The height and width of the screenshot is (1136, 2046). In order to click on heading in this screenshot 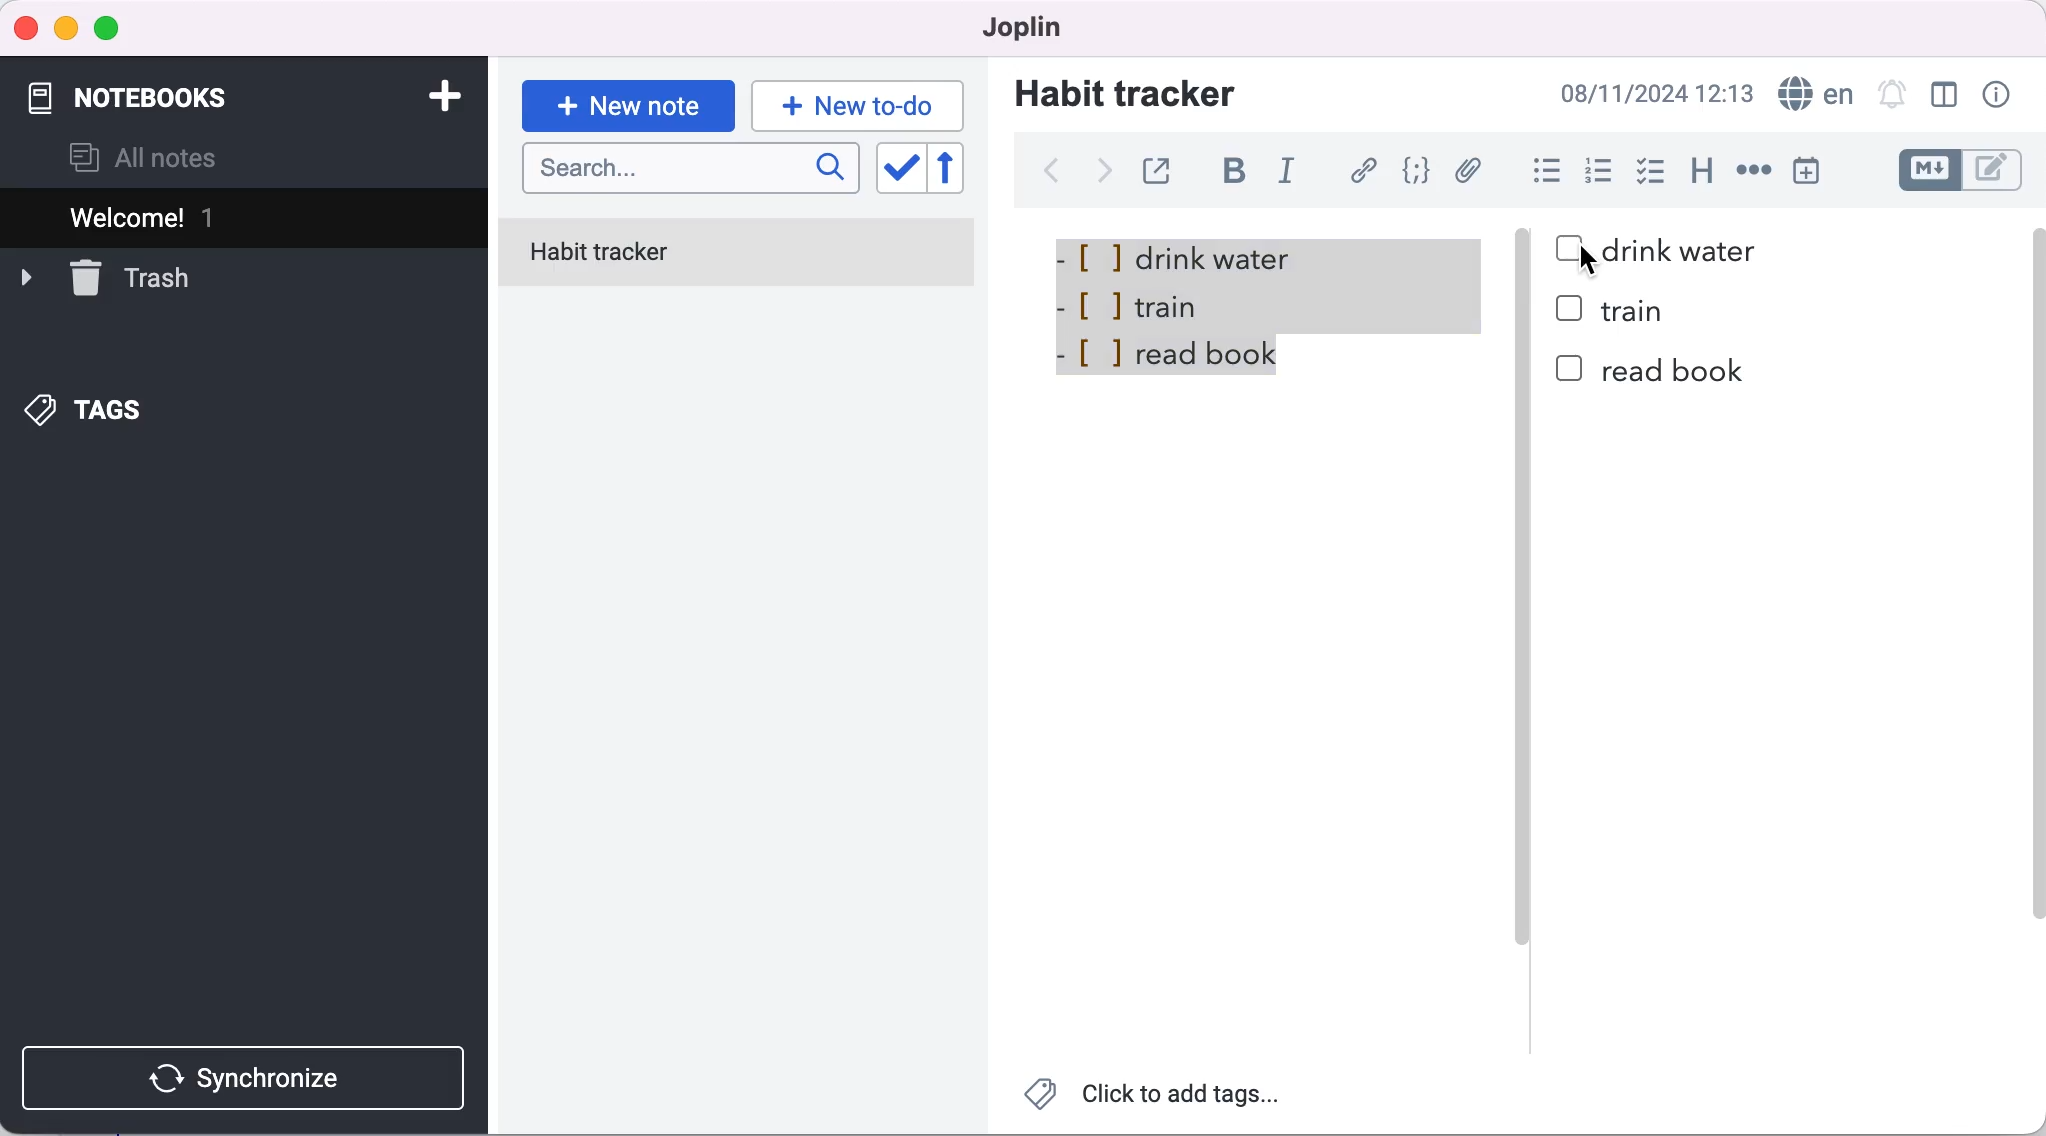, I will do `click(1703, 172)`.